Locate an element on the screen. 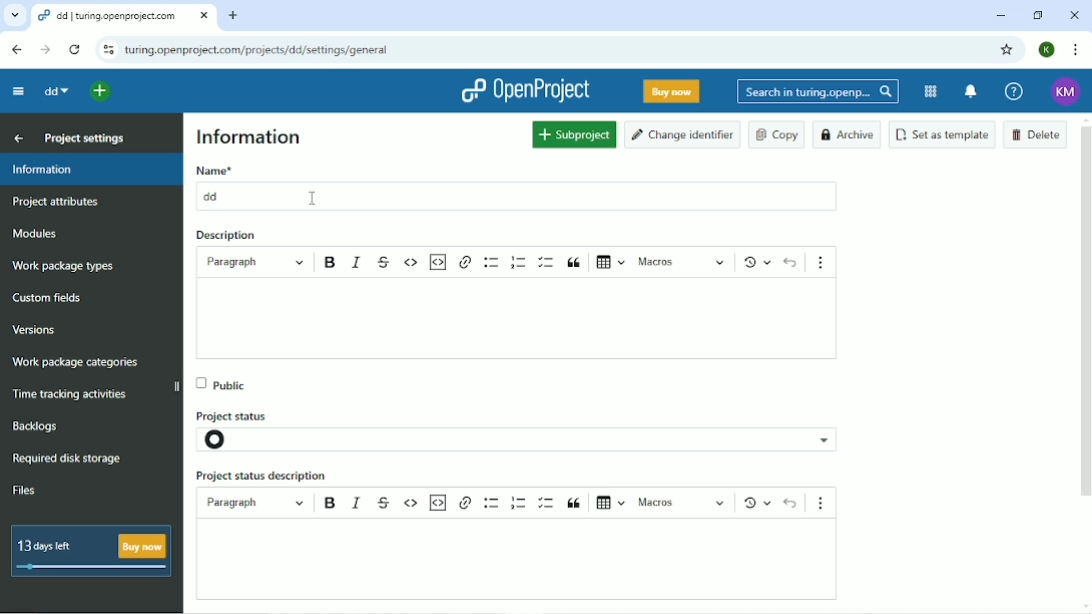 Image resolution: width=1092 pixels, height=614 pixels. Show more items is located at coordinates (825, 258).